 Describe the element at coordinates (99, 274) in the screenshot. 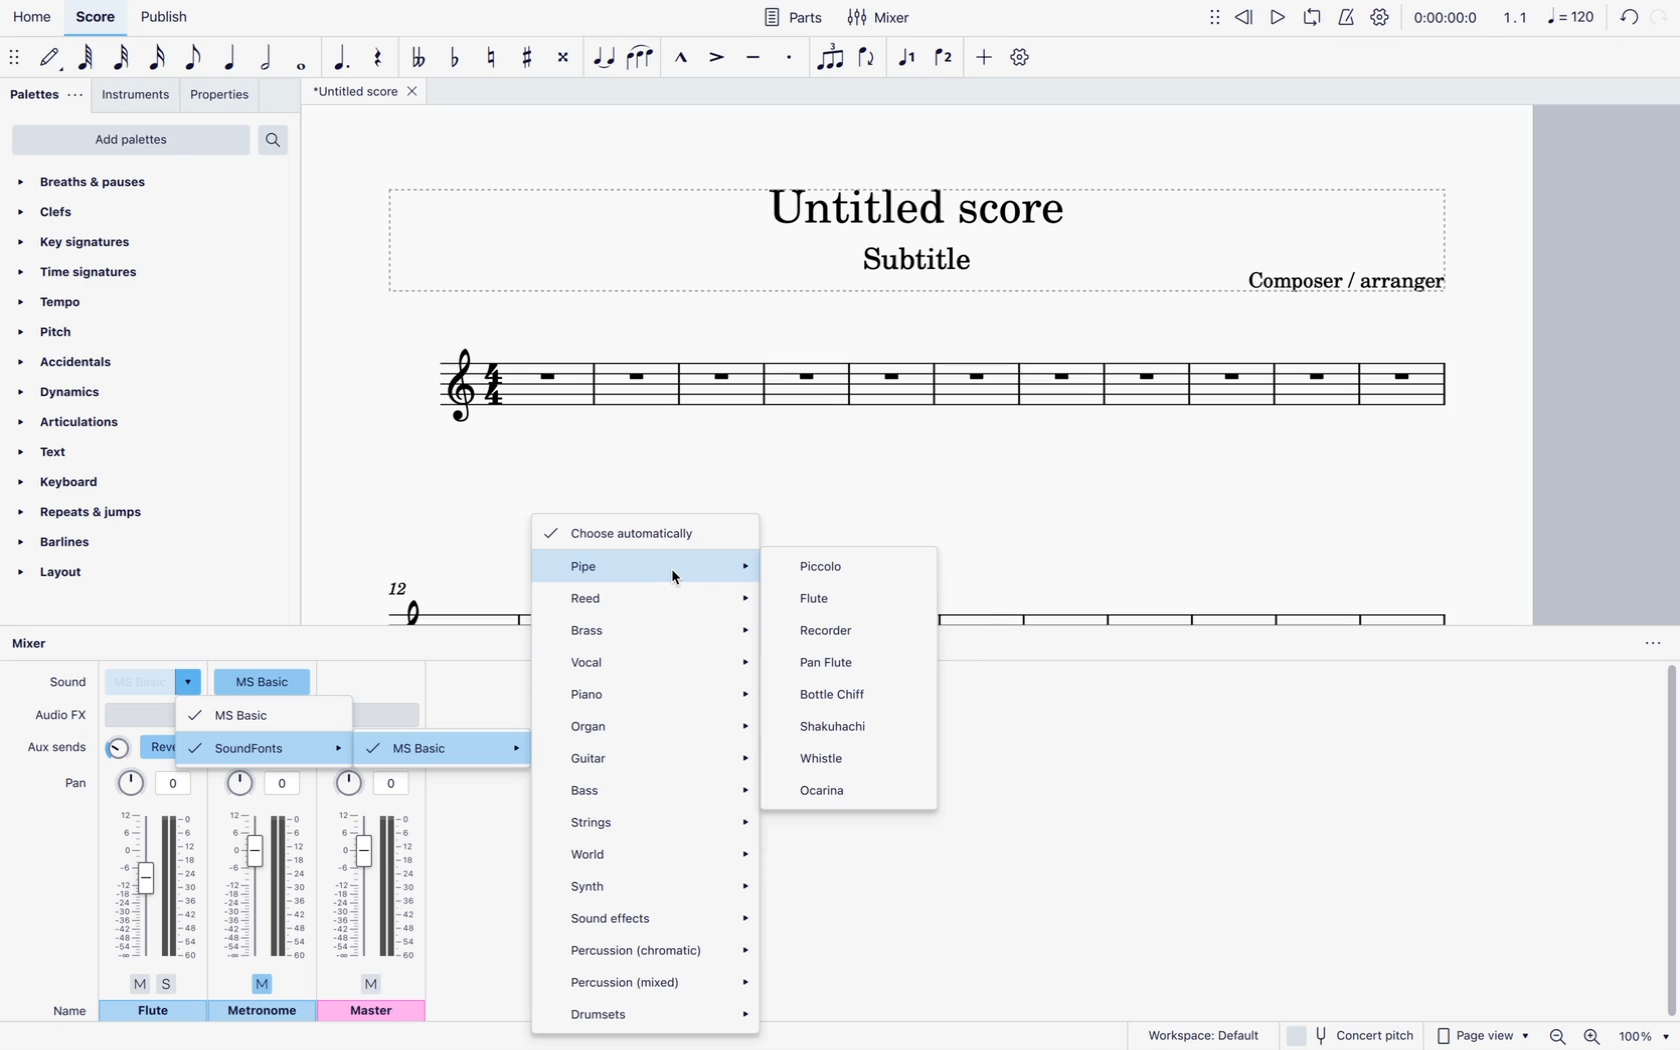

I see `time signatures` at that location.